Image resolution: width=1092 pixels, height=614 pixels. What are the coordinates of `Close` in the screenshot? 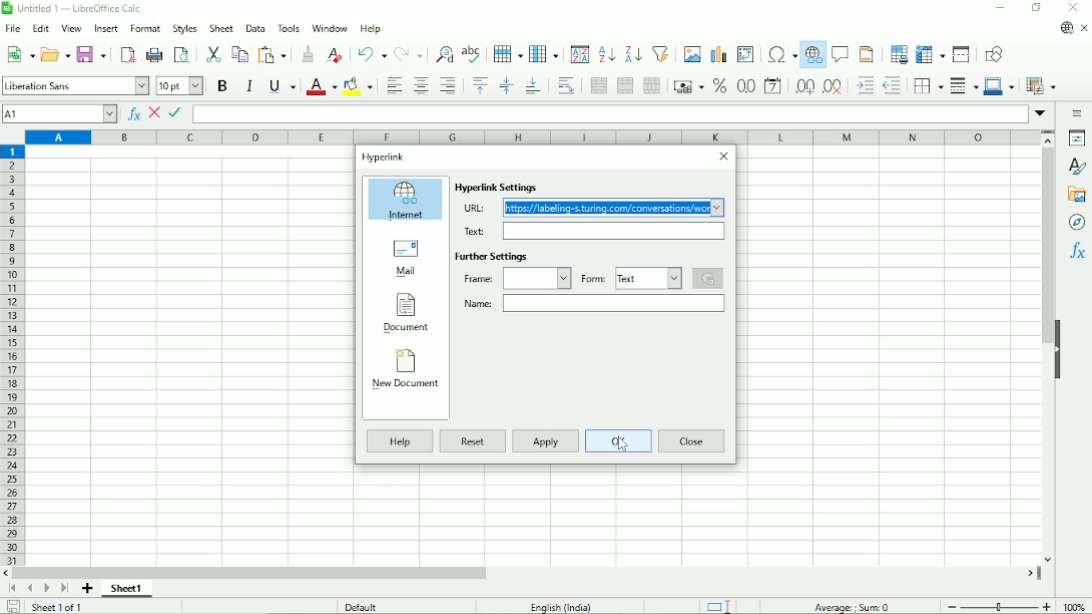 It's located at (723, 157).